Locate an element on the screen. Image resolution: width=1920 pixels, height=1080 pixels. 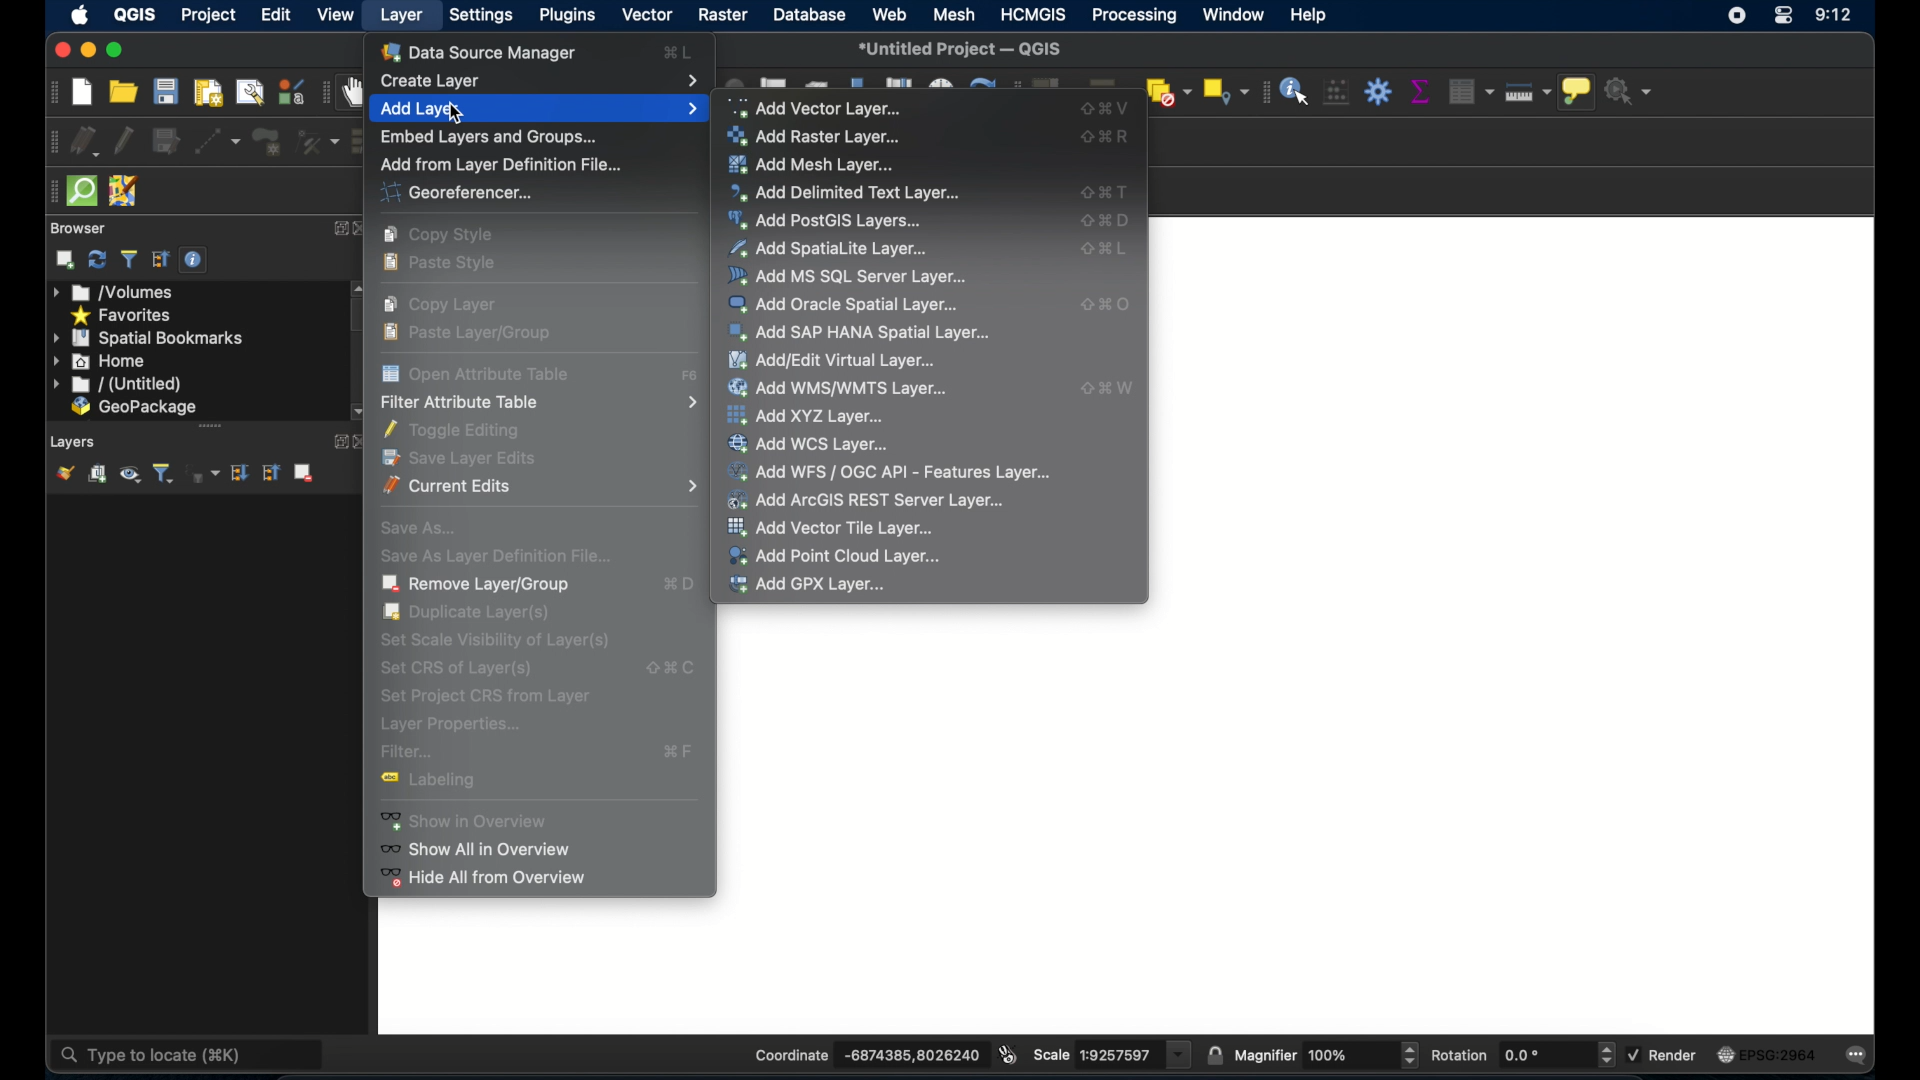
remove layer/group is located at coordinates (304, 473).